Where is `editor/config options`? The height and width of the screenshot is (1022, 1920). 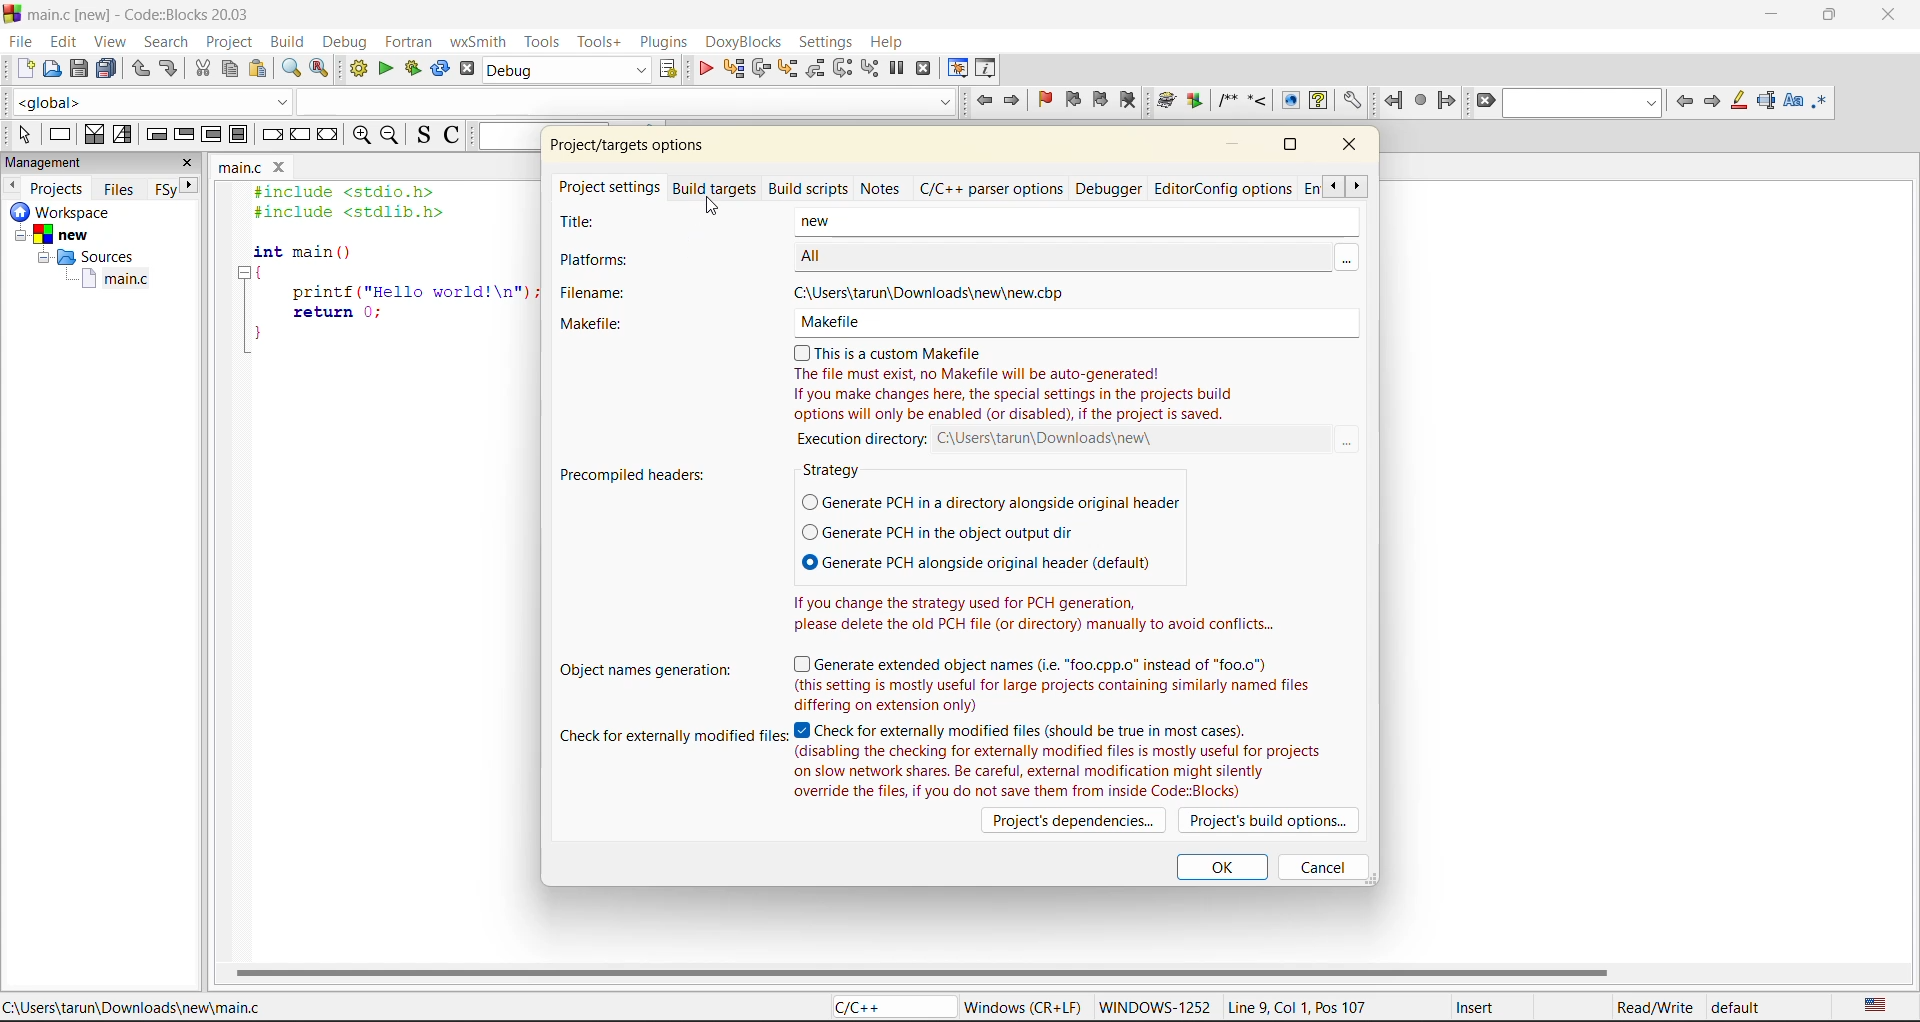
editor/config options is located at coordinates (1235, 190).